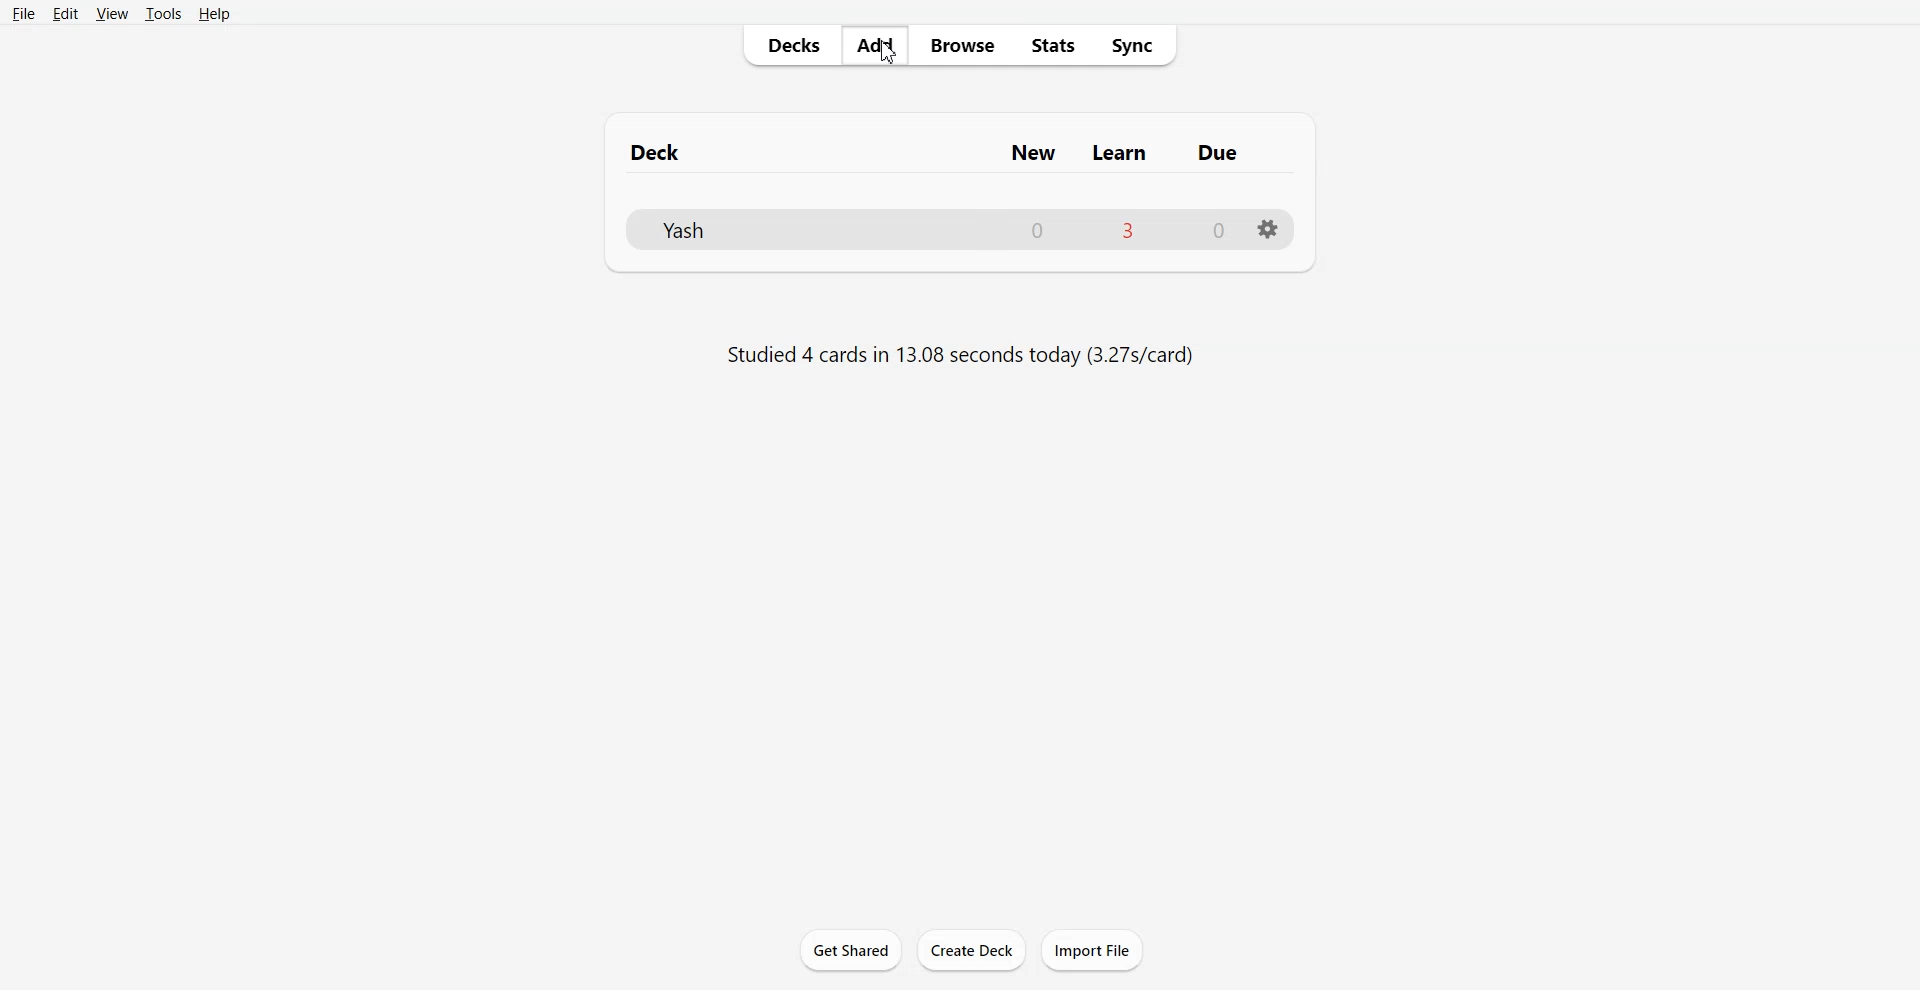  What do you see at coordinates (972, 950) in the screenshot?
I see `Create Deck` at bounding box center [972, 950].